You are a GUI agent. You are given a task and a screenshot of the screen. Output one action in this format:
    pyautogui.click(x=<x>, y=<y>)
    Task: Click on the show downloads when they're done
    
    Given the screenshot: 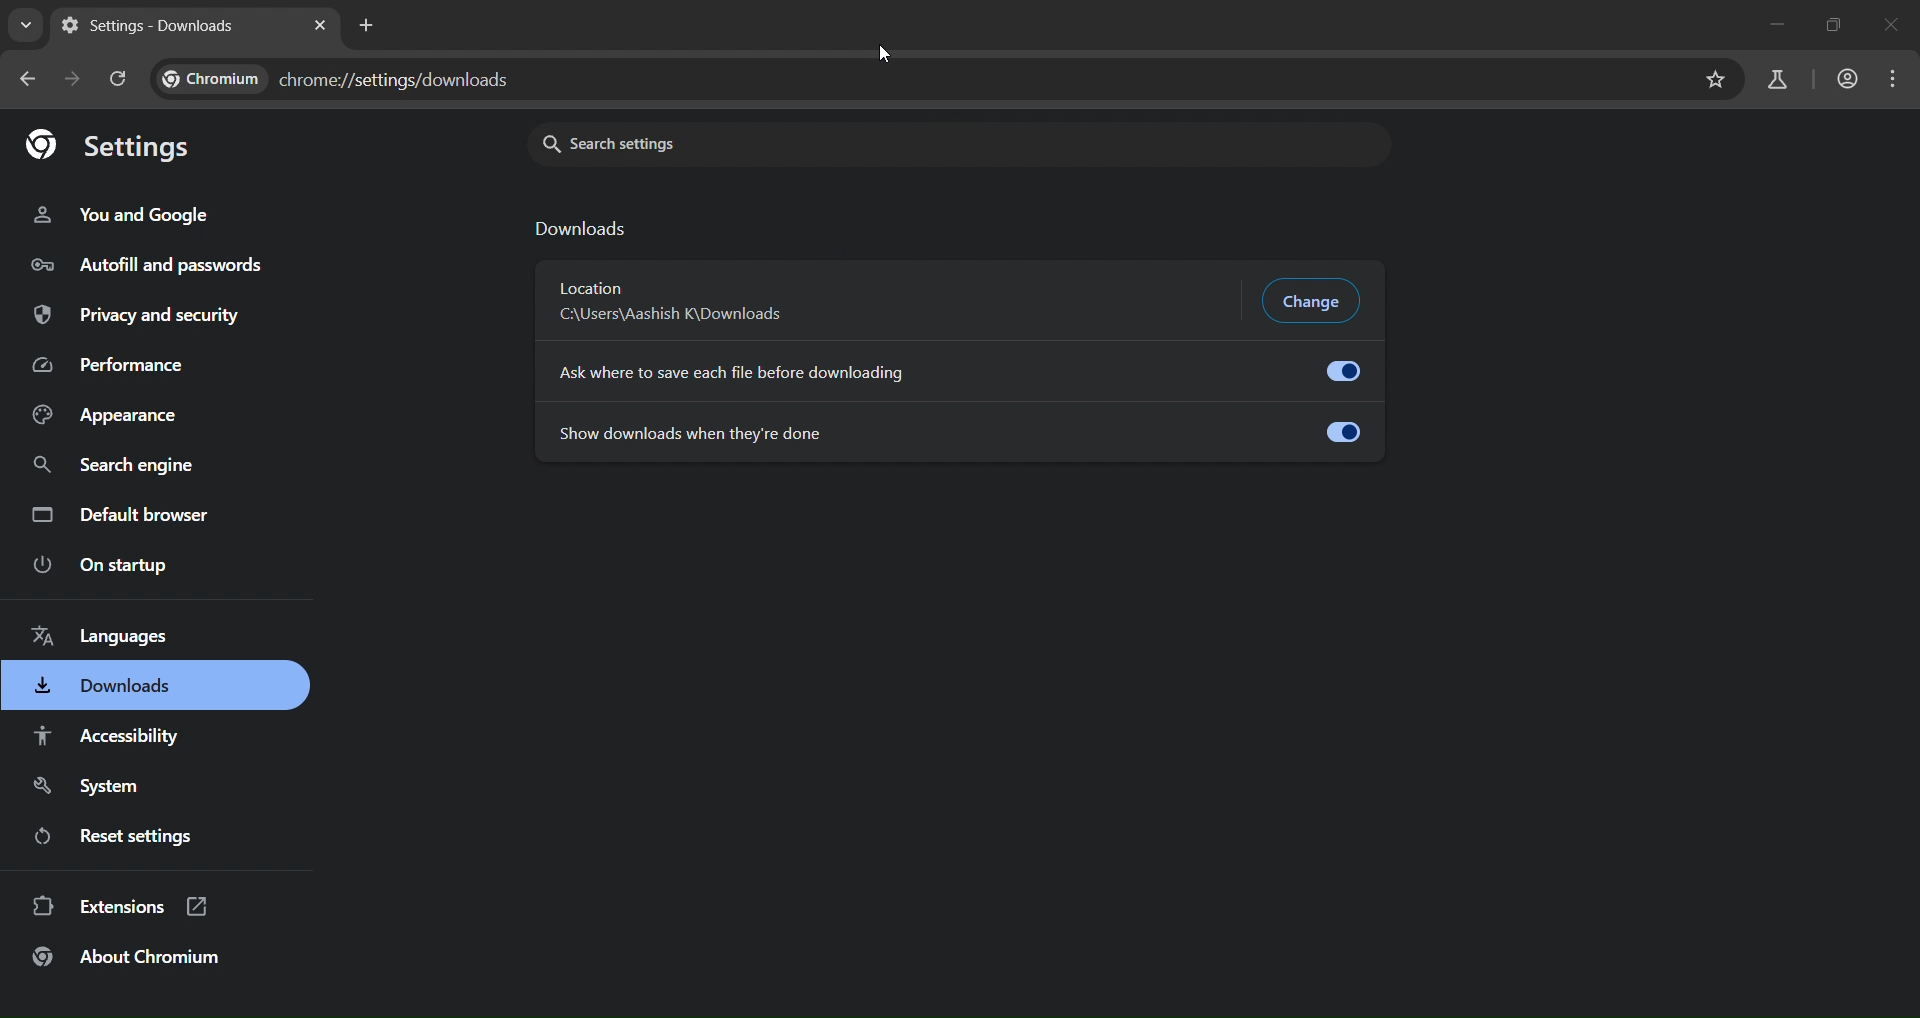 What is the action you would take?
    pyautogui.click(x=956, y=430)
    